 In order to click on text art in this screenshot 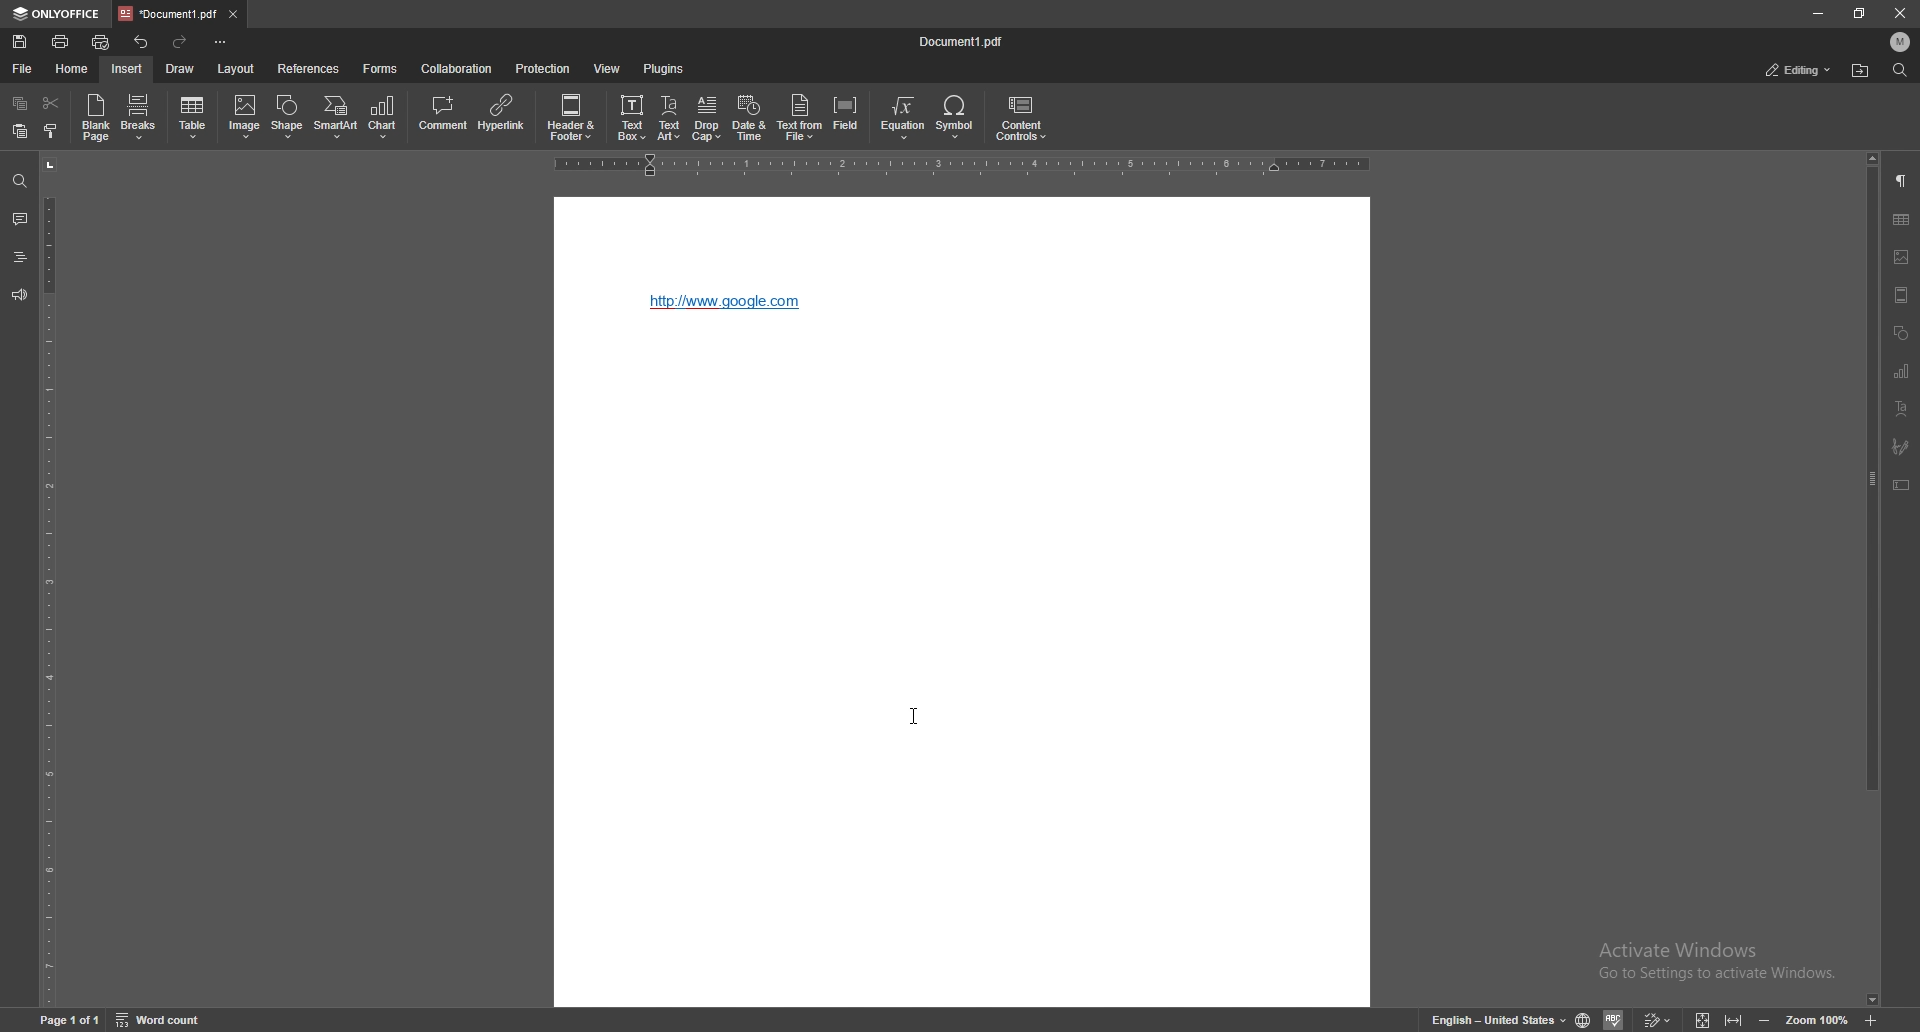, I will do `click(669, 118)`.